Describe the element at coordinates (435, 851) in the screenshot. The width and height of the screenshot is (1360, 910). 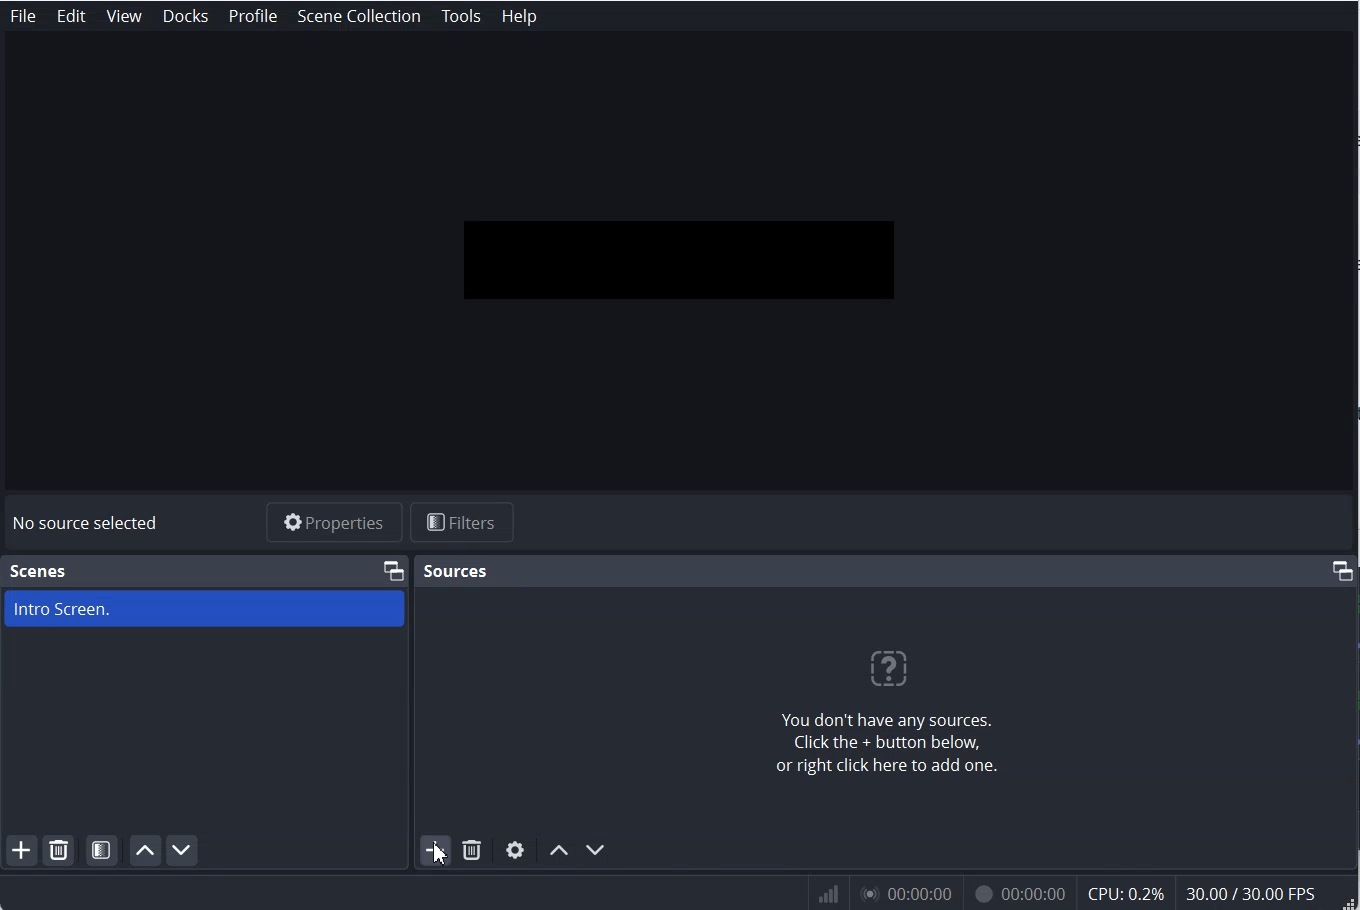
I see `Add Source` at that location.